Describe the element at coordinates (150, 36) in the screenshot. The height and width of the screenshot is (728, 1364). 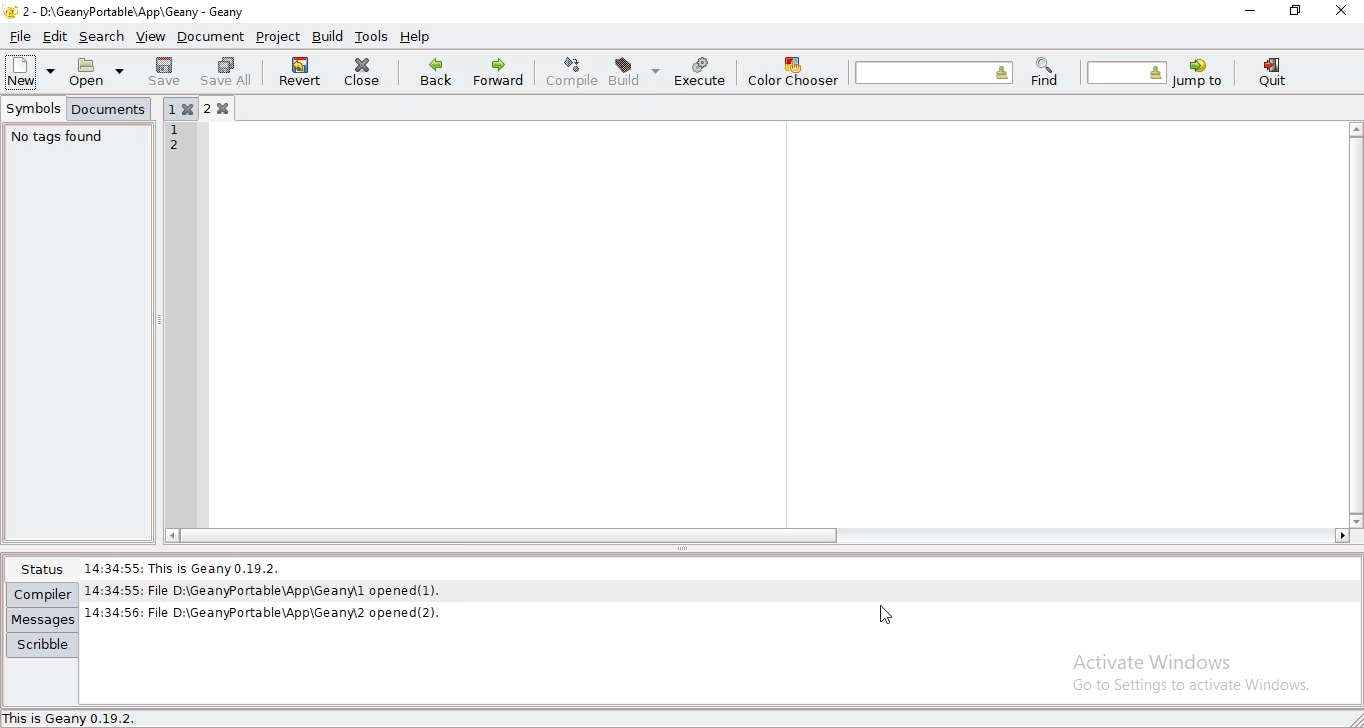
I see `view` at that location.